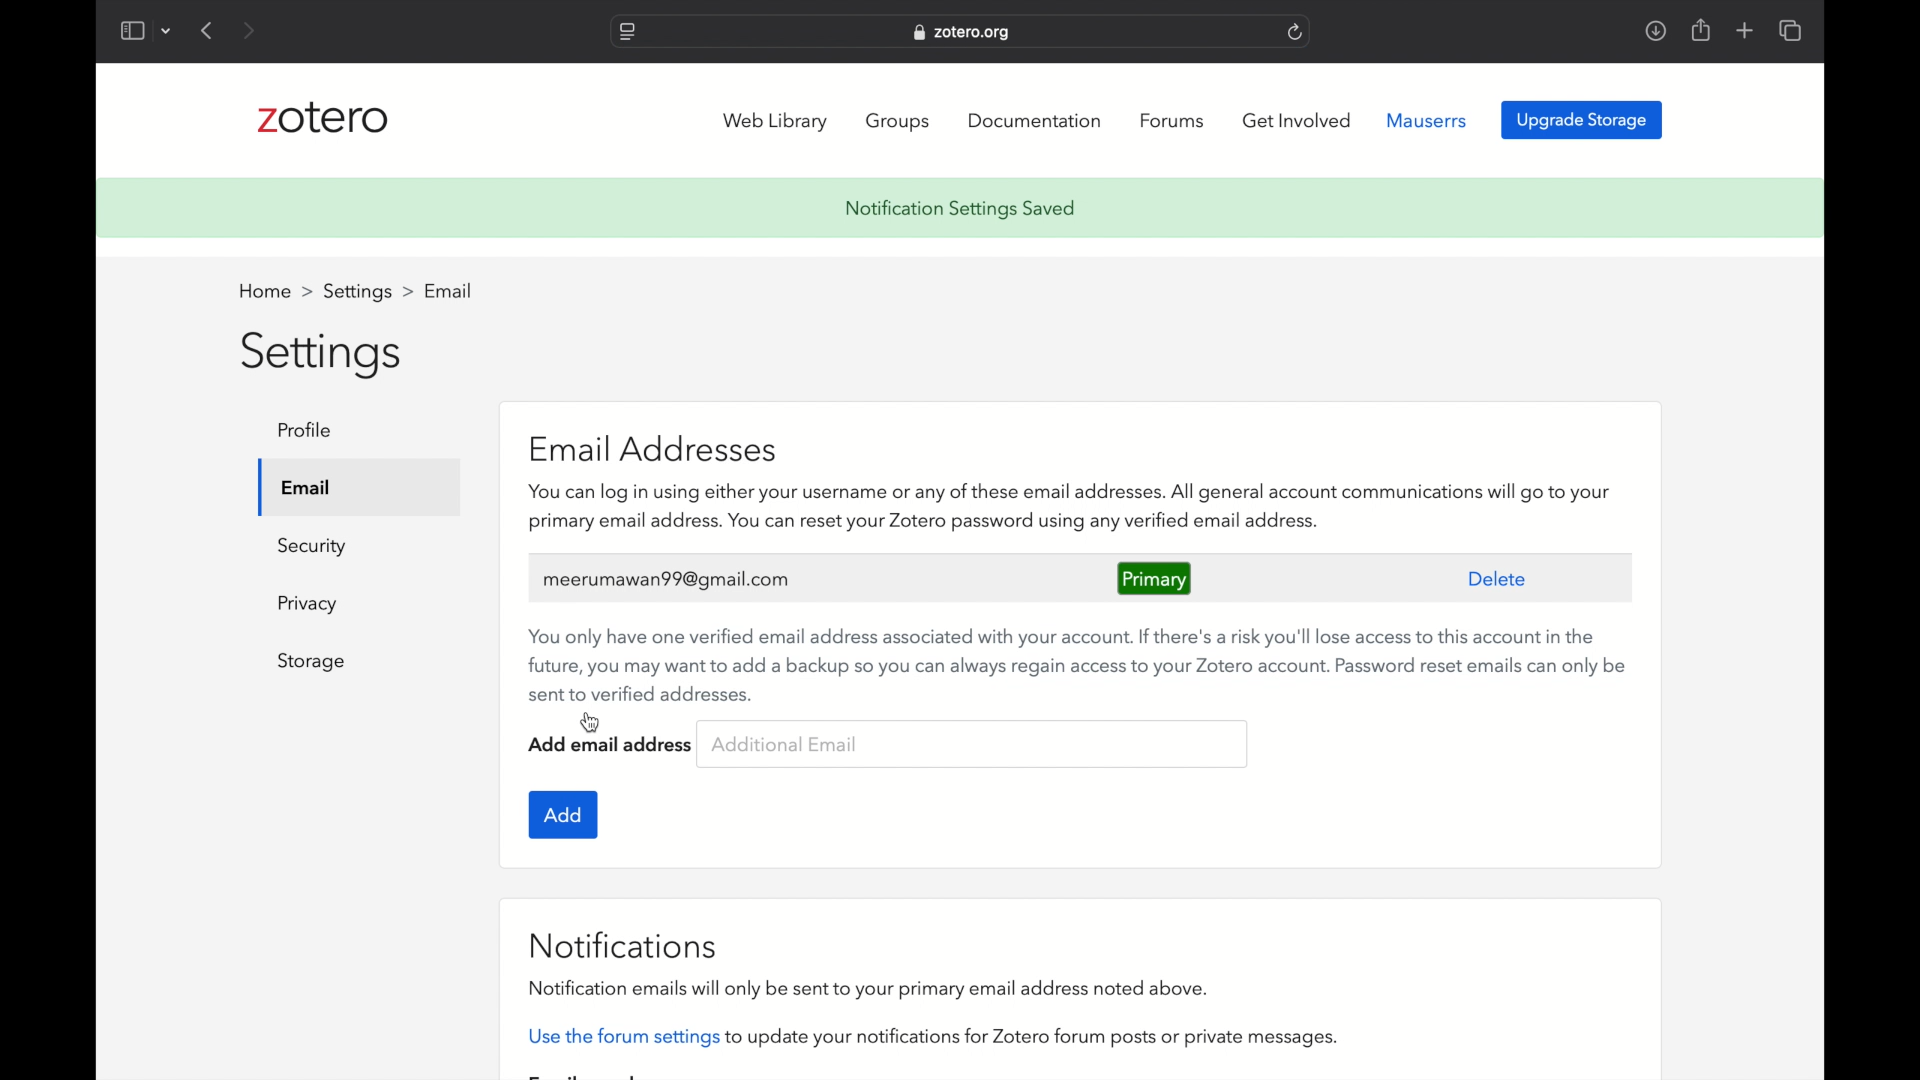 The image size is (1920, 1080). Describe the element at coordinates (1582, 120) in the screenshot. I see `upgrade storage` at that location.